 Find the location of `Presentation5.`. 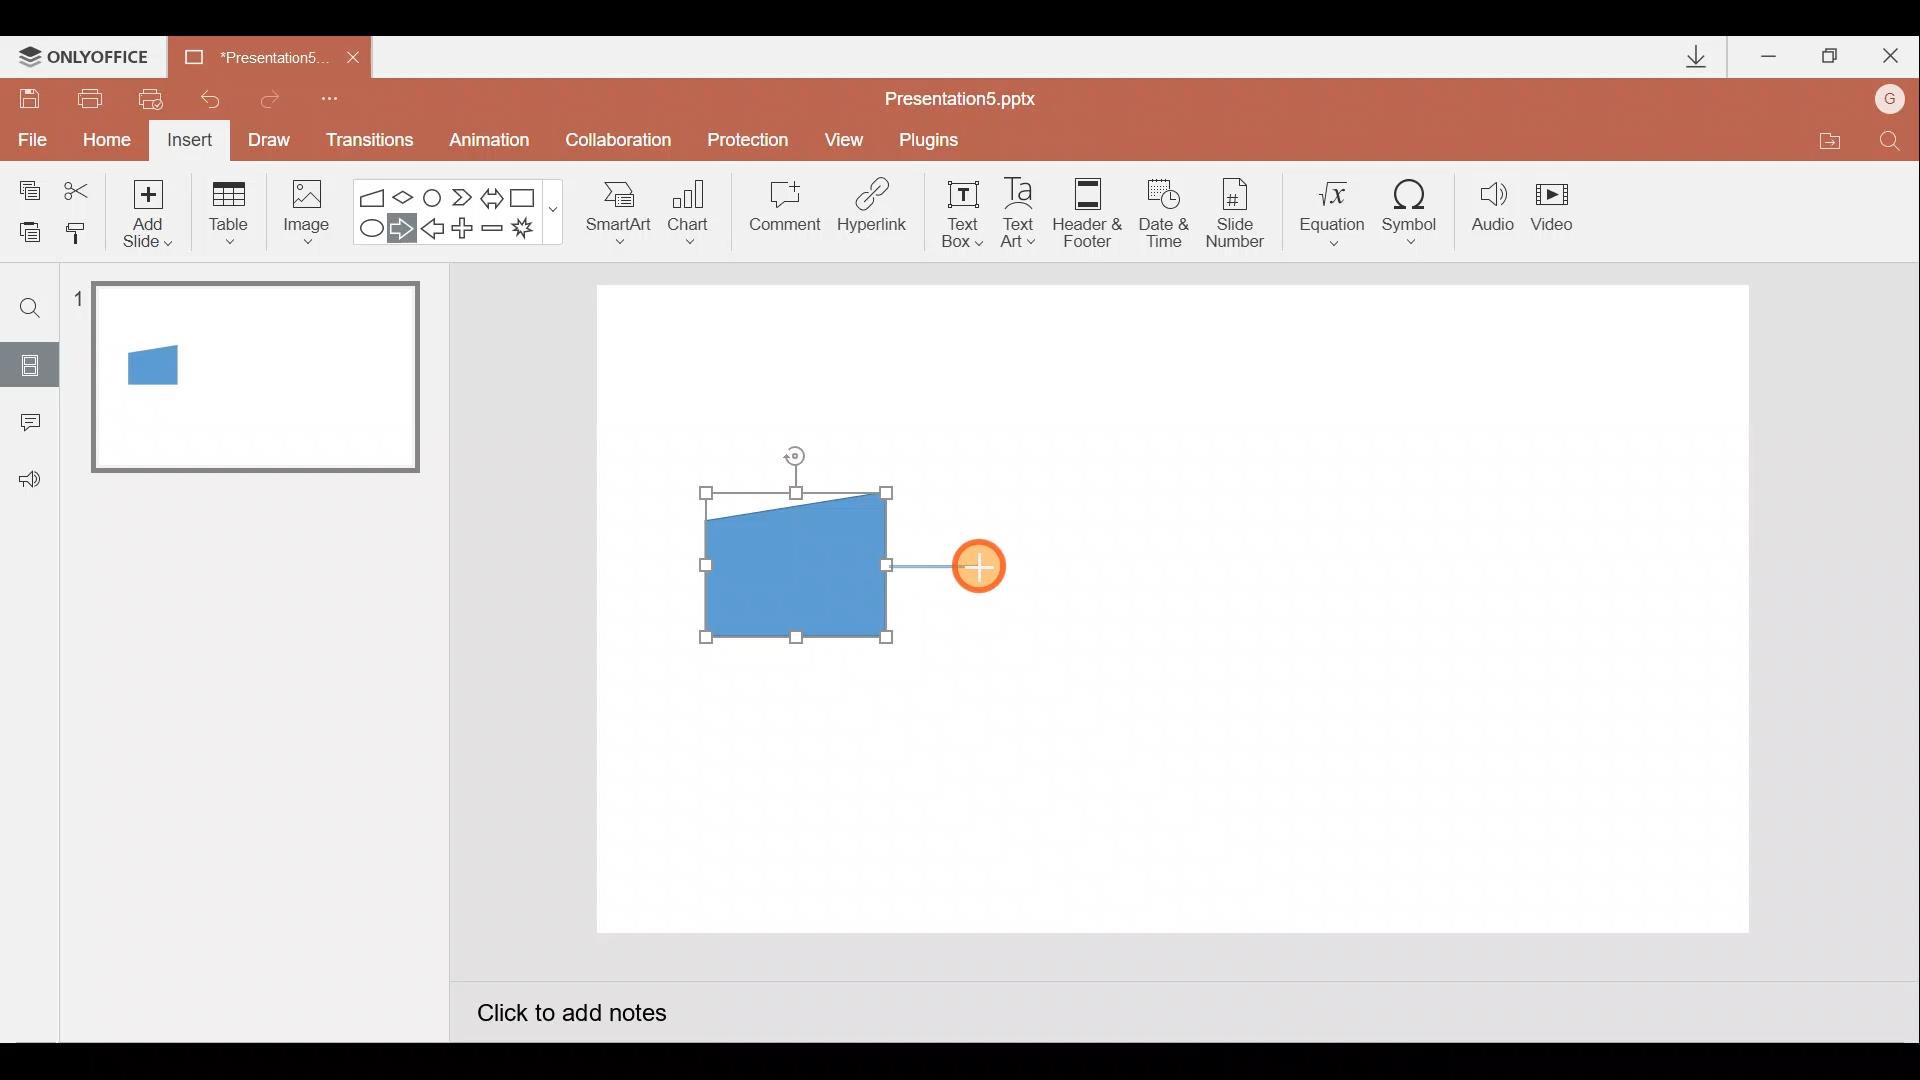

Presentation5. is located at coordinates (246, 54).